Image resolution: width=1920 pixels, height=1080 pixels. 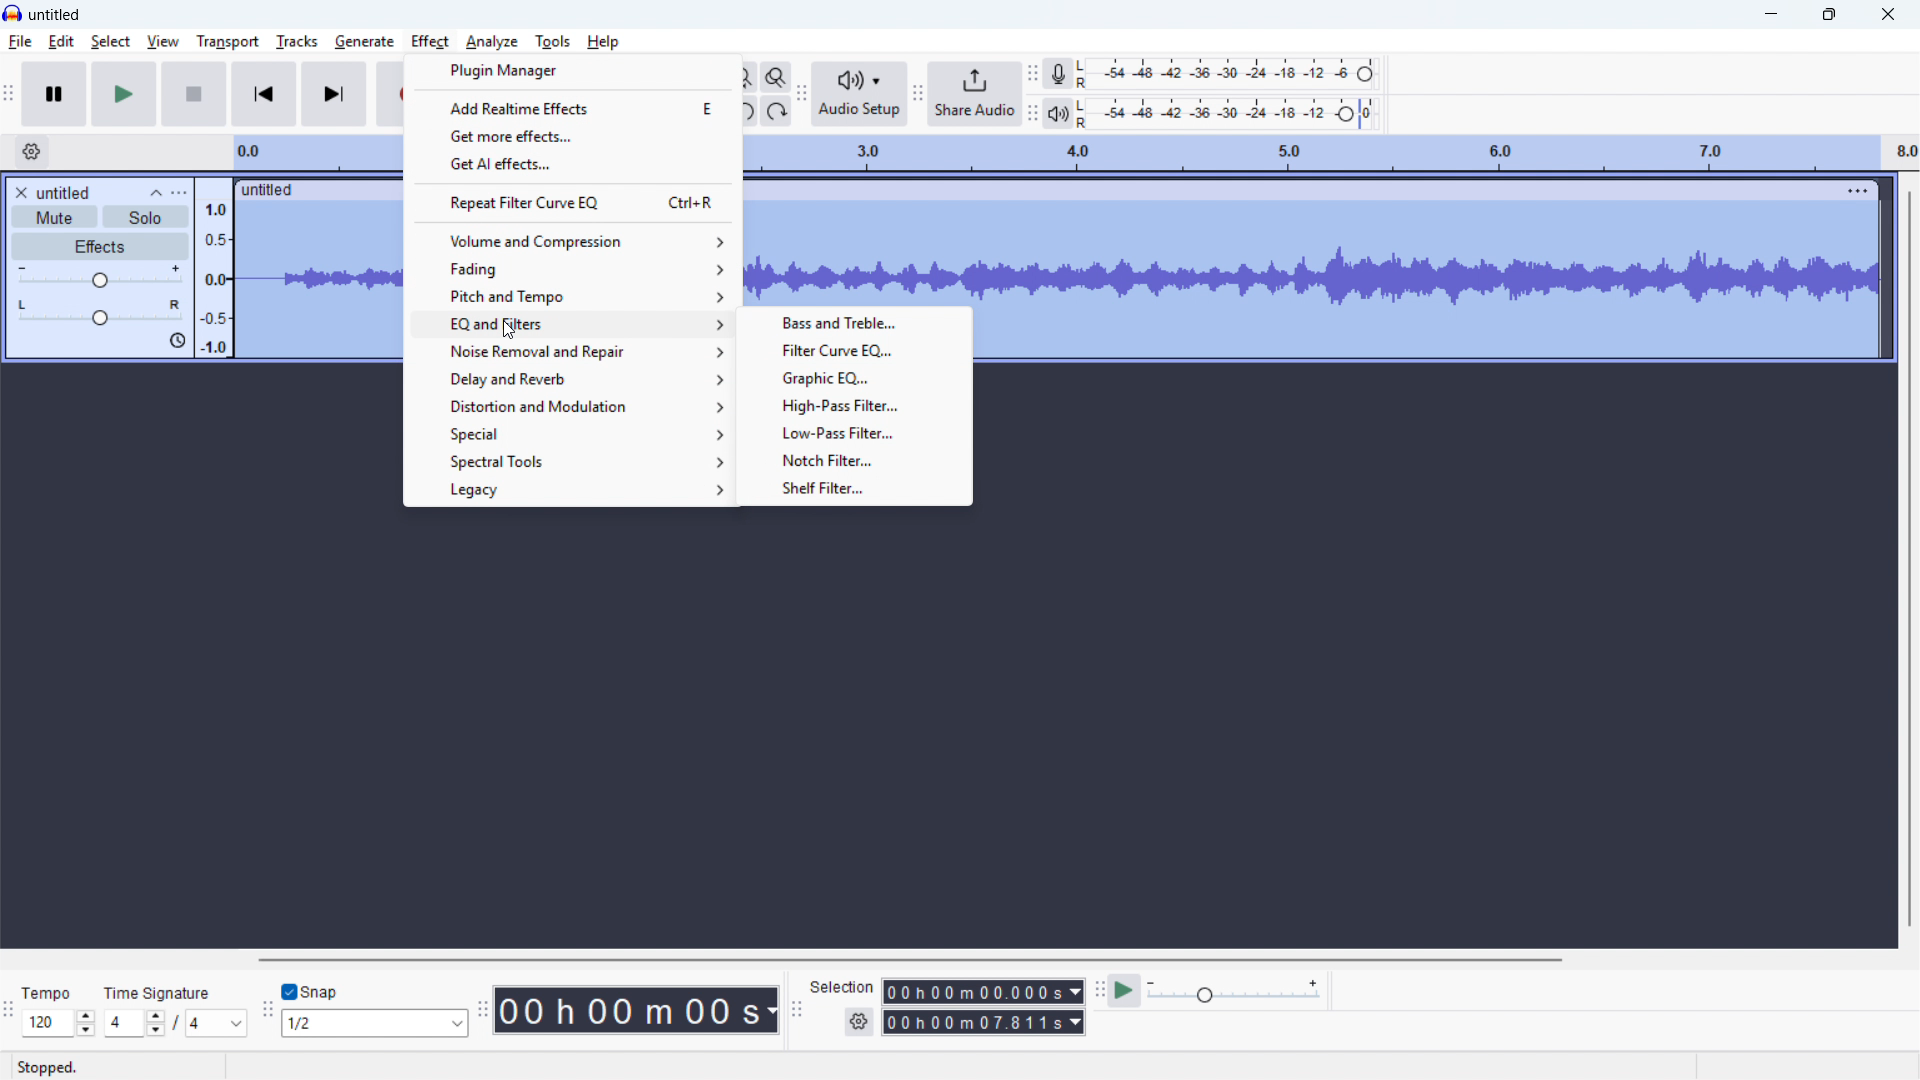 What do you see at coordinates (266, 1014) in the screenshot?
I see `Snipping toolbar ` at bounding box center [266, 1014].